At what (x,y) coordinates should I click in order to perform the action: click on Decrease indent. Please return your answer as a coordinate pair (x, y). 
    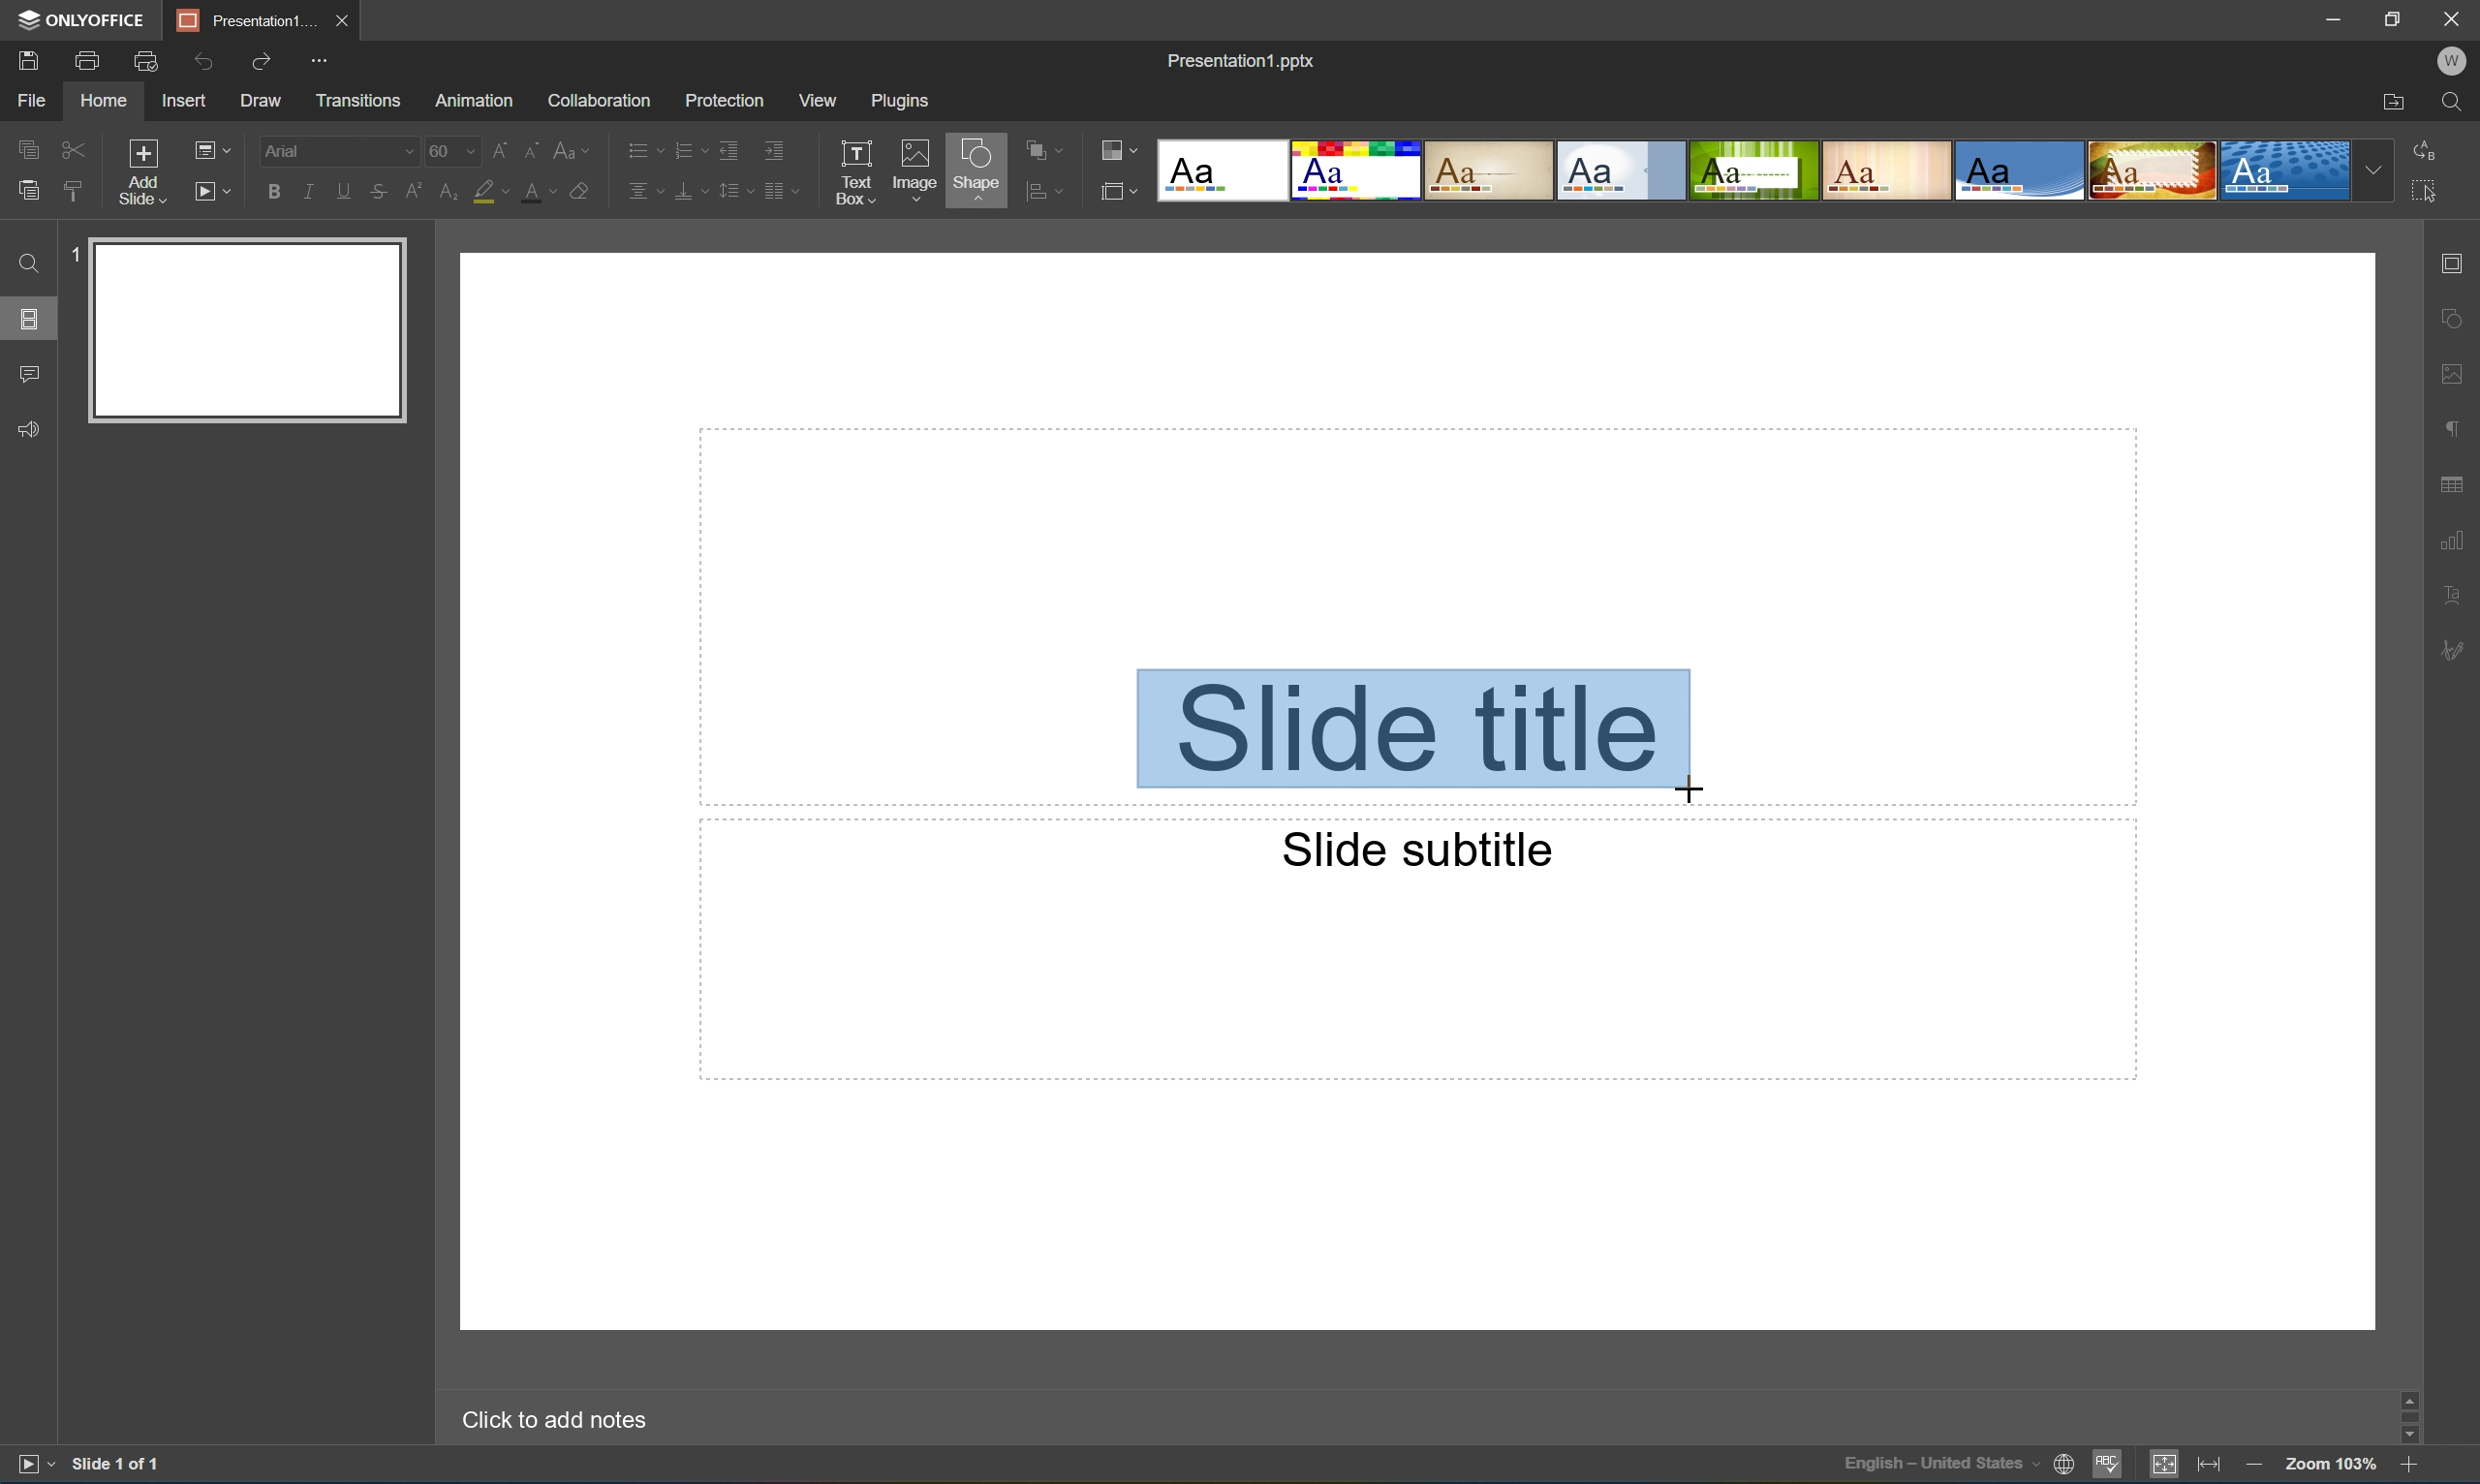
    Looking at the image, I should click on (729, 147).